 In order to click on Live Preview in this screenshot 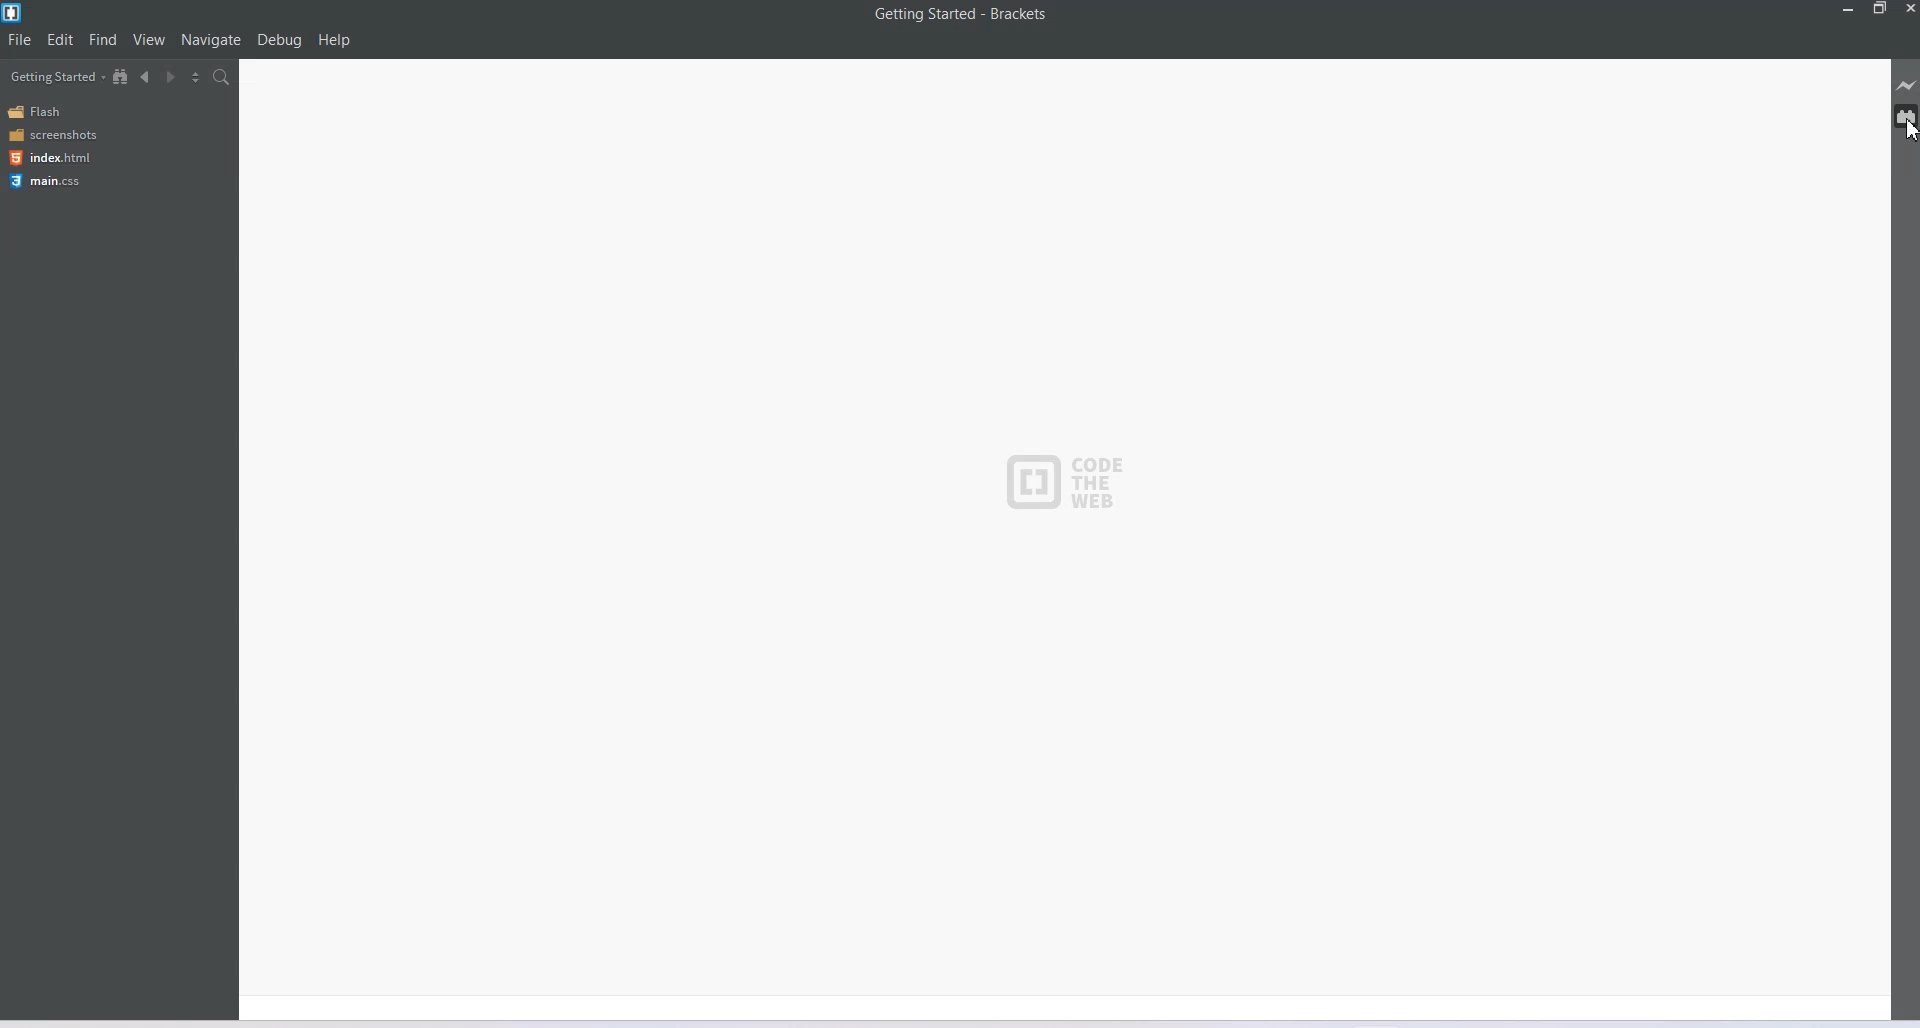, I will do `click(1906, 85)`.